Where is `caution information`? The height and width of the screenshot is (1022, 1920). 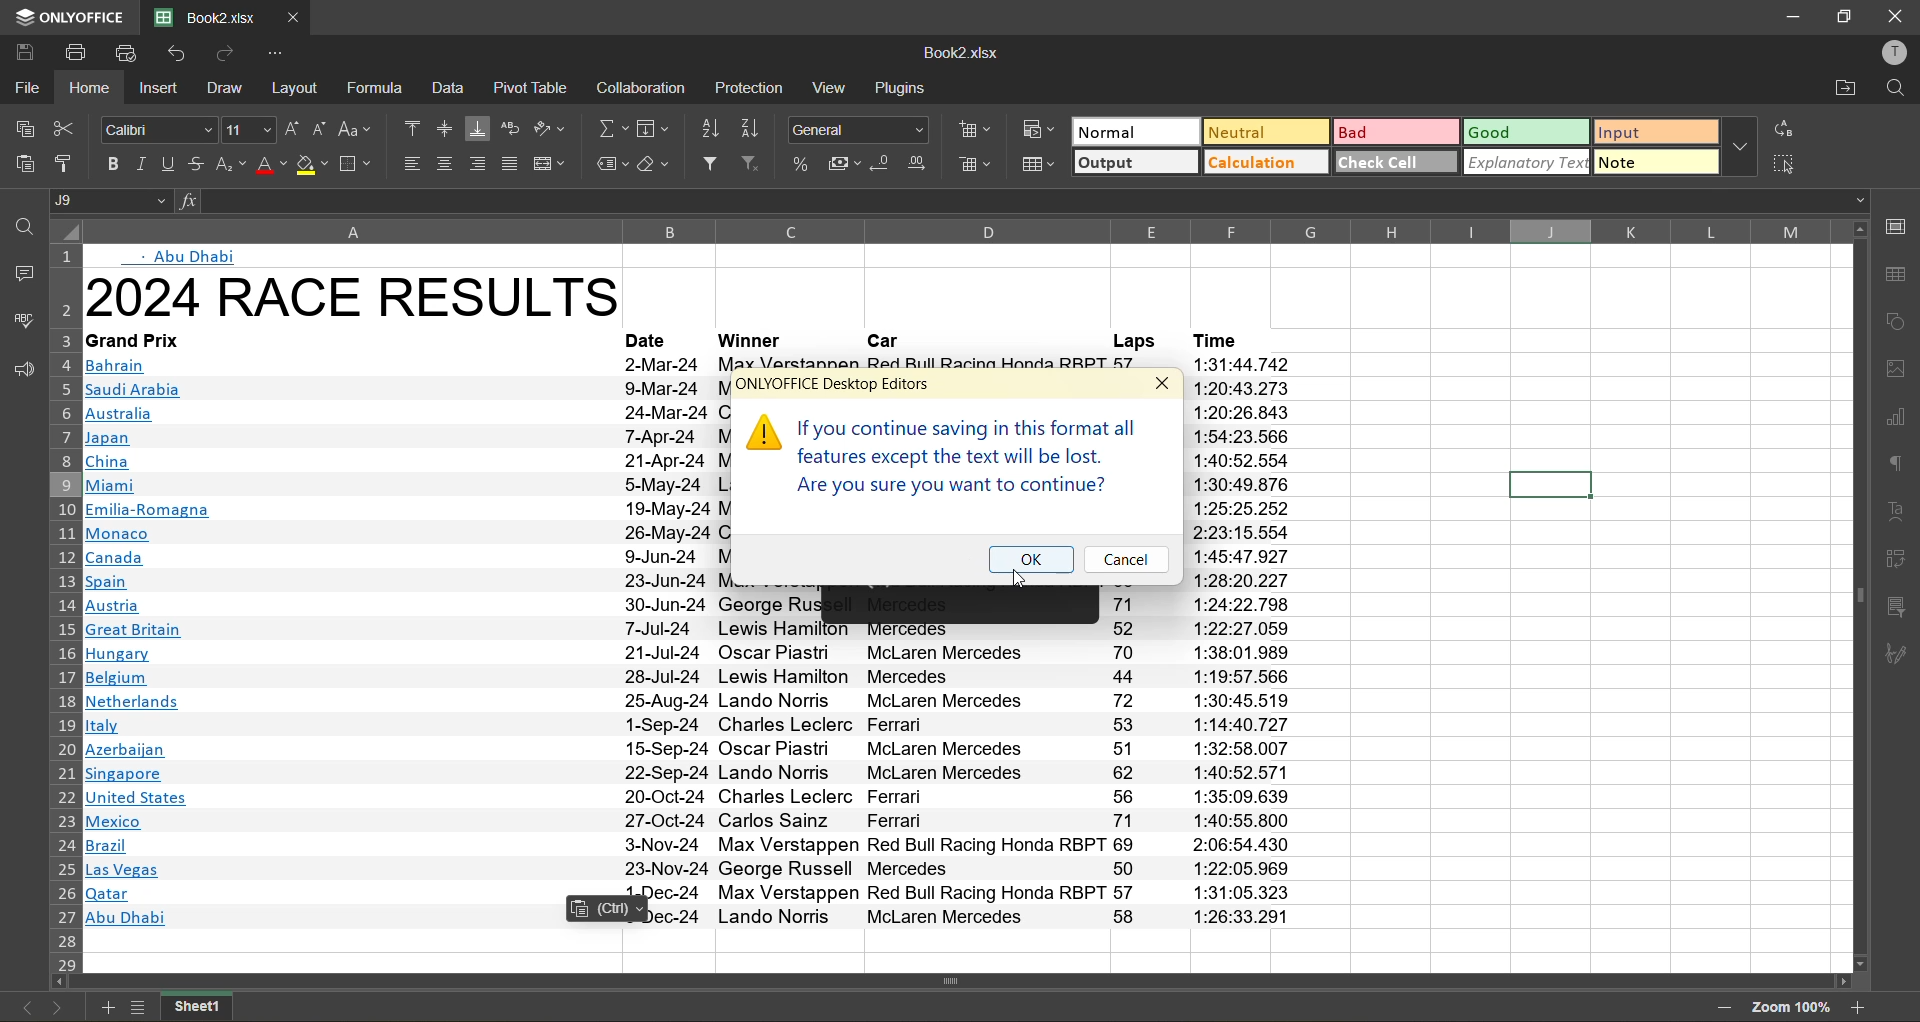
caution information is located at coordinates (948, 462).